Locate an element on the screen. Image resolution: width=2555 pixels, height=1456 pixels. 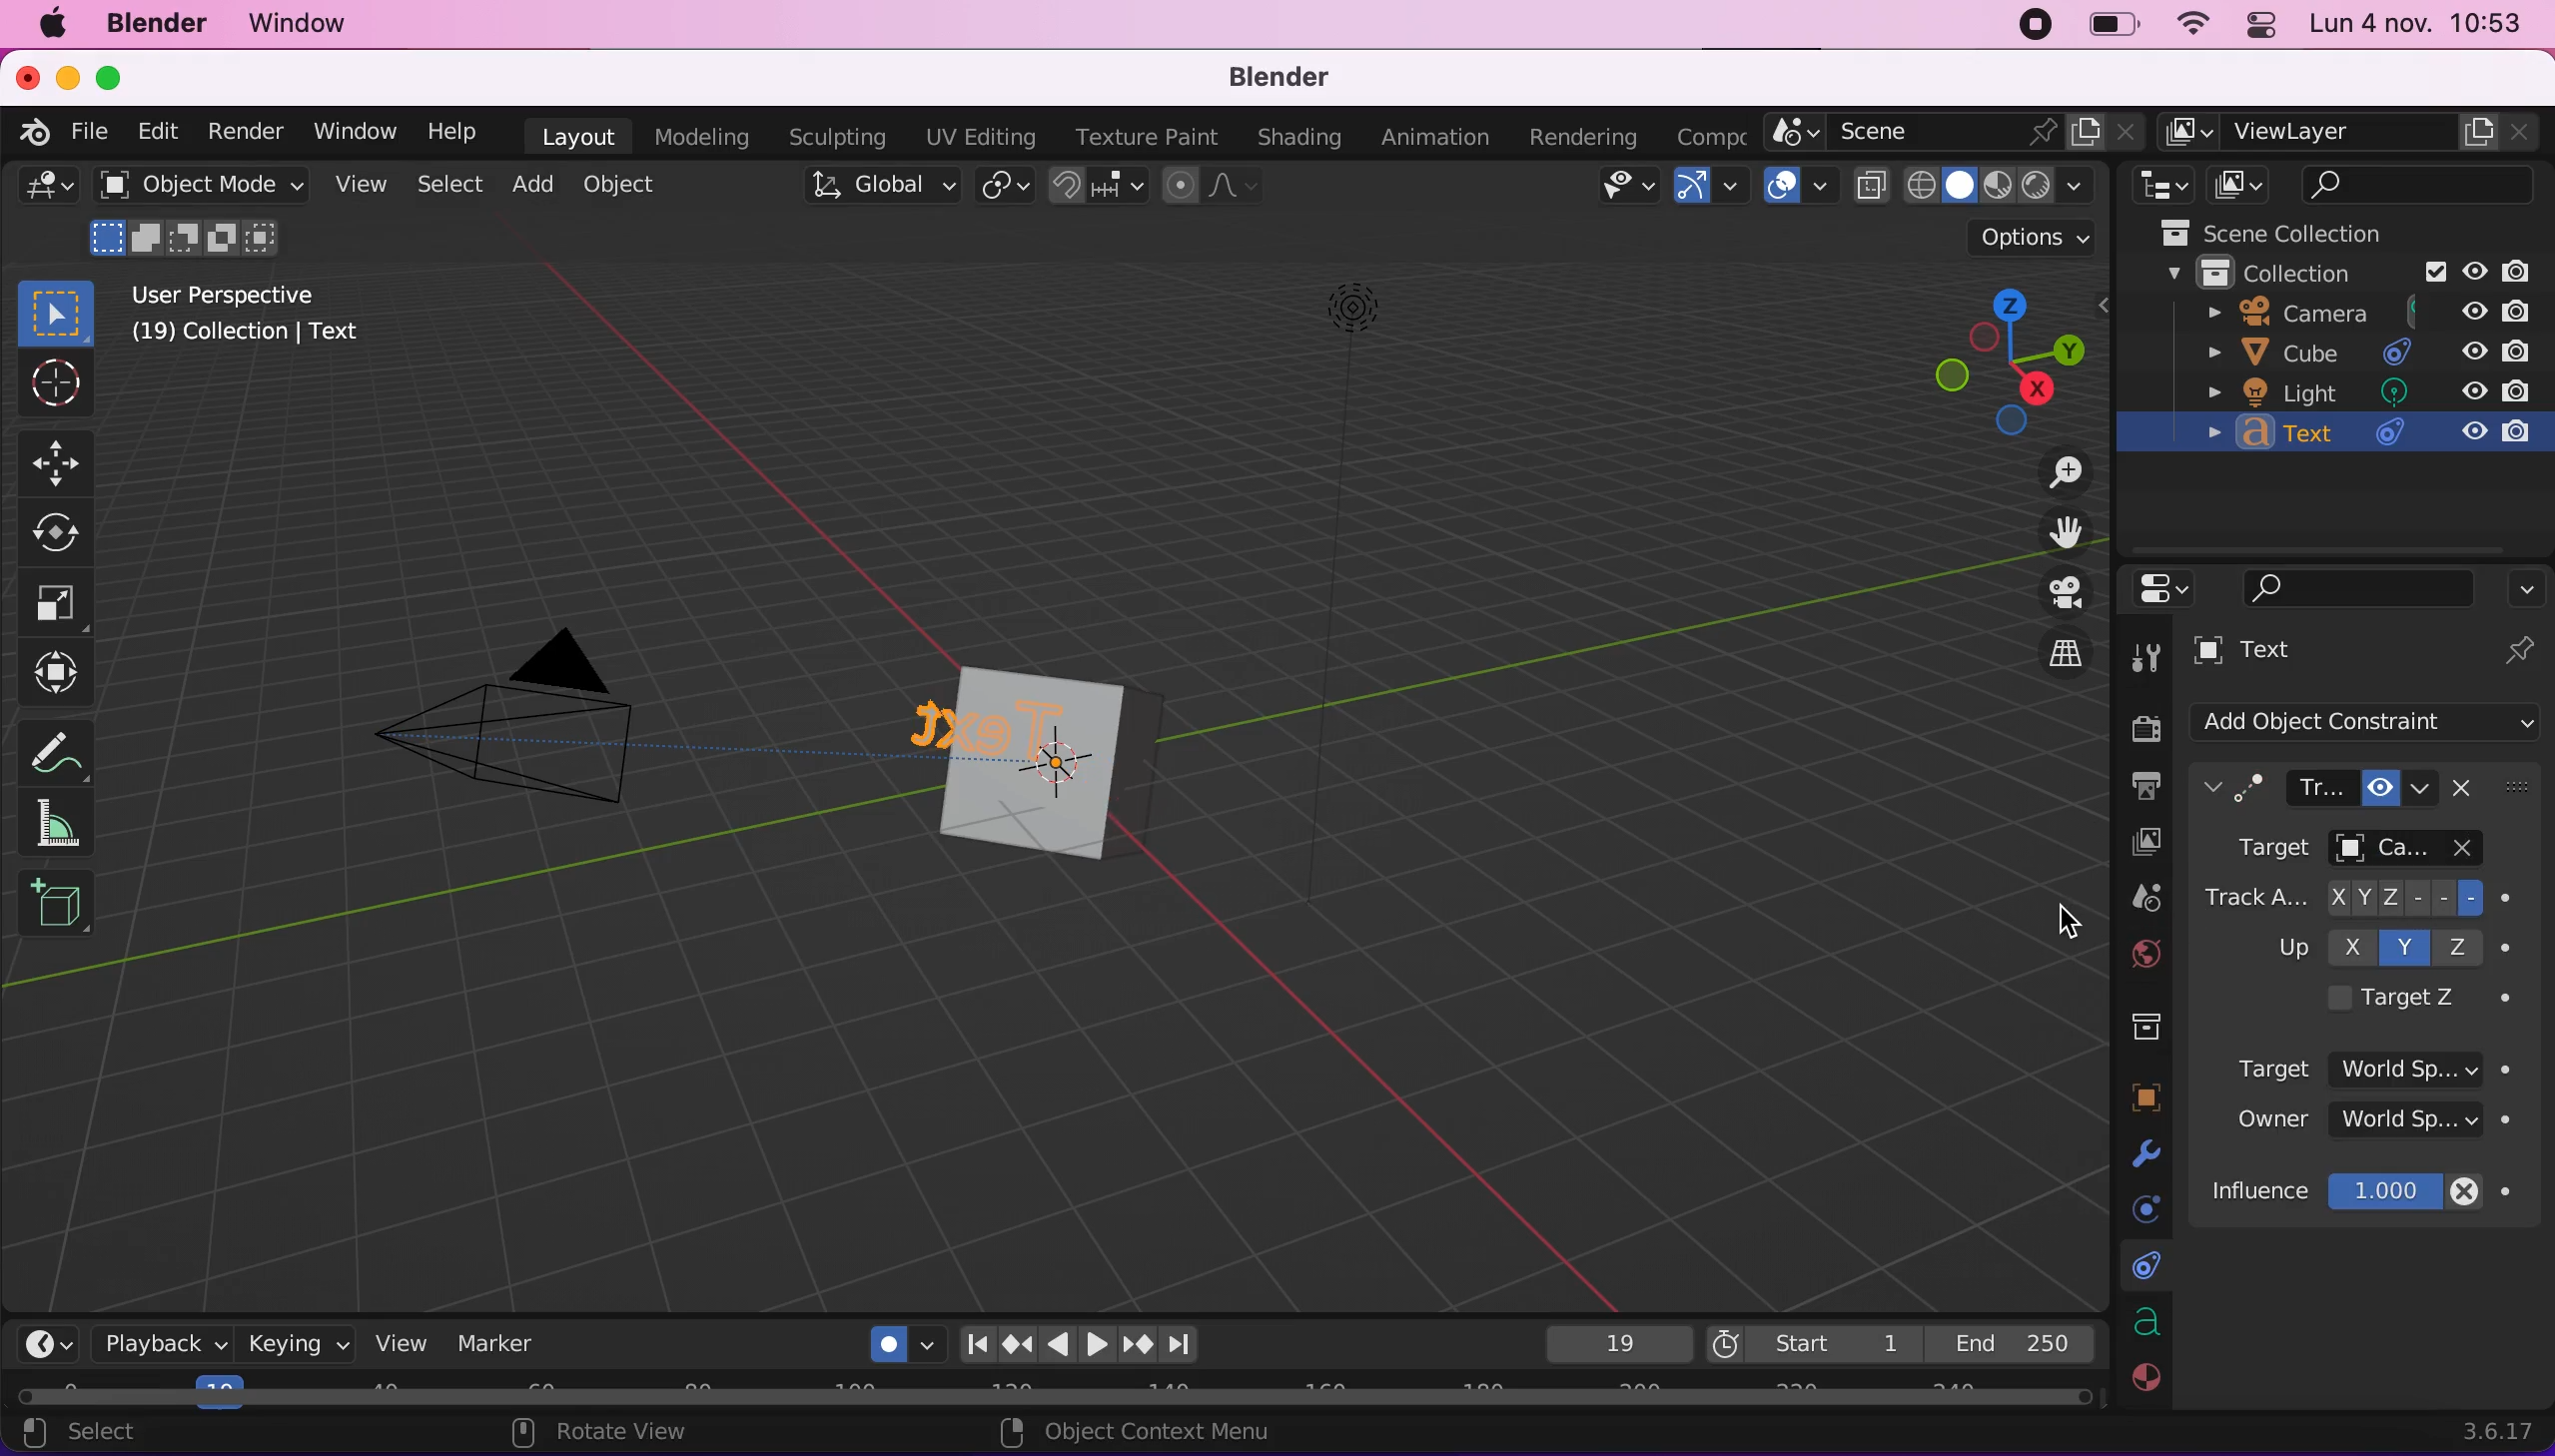
add cube is located at coordinates (58, 914).